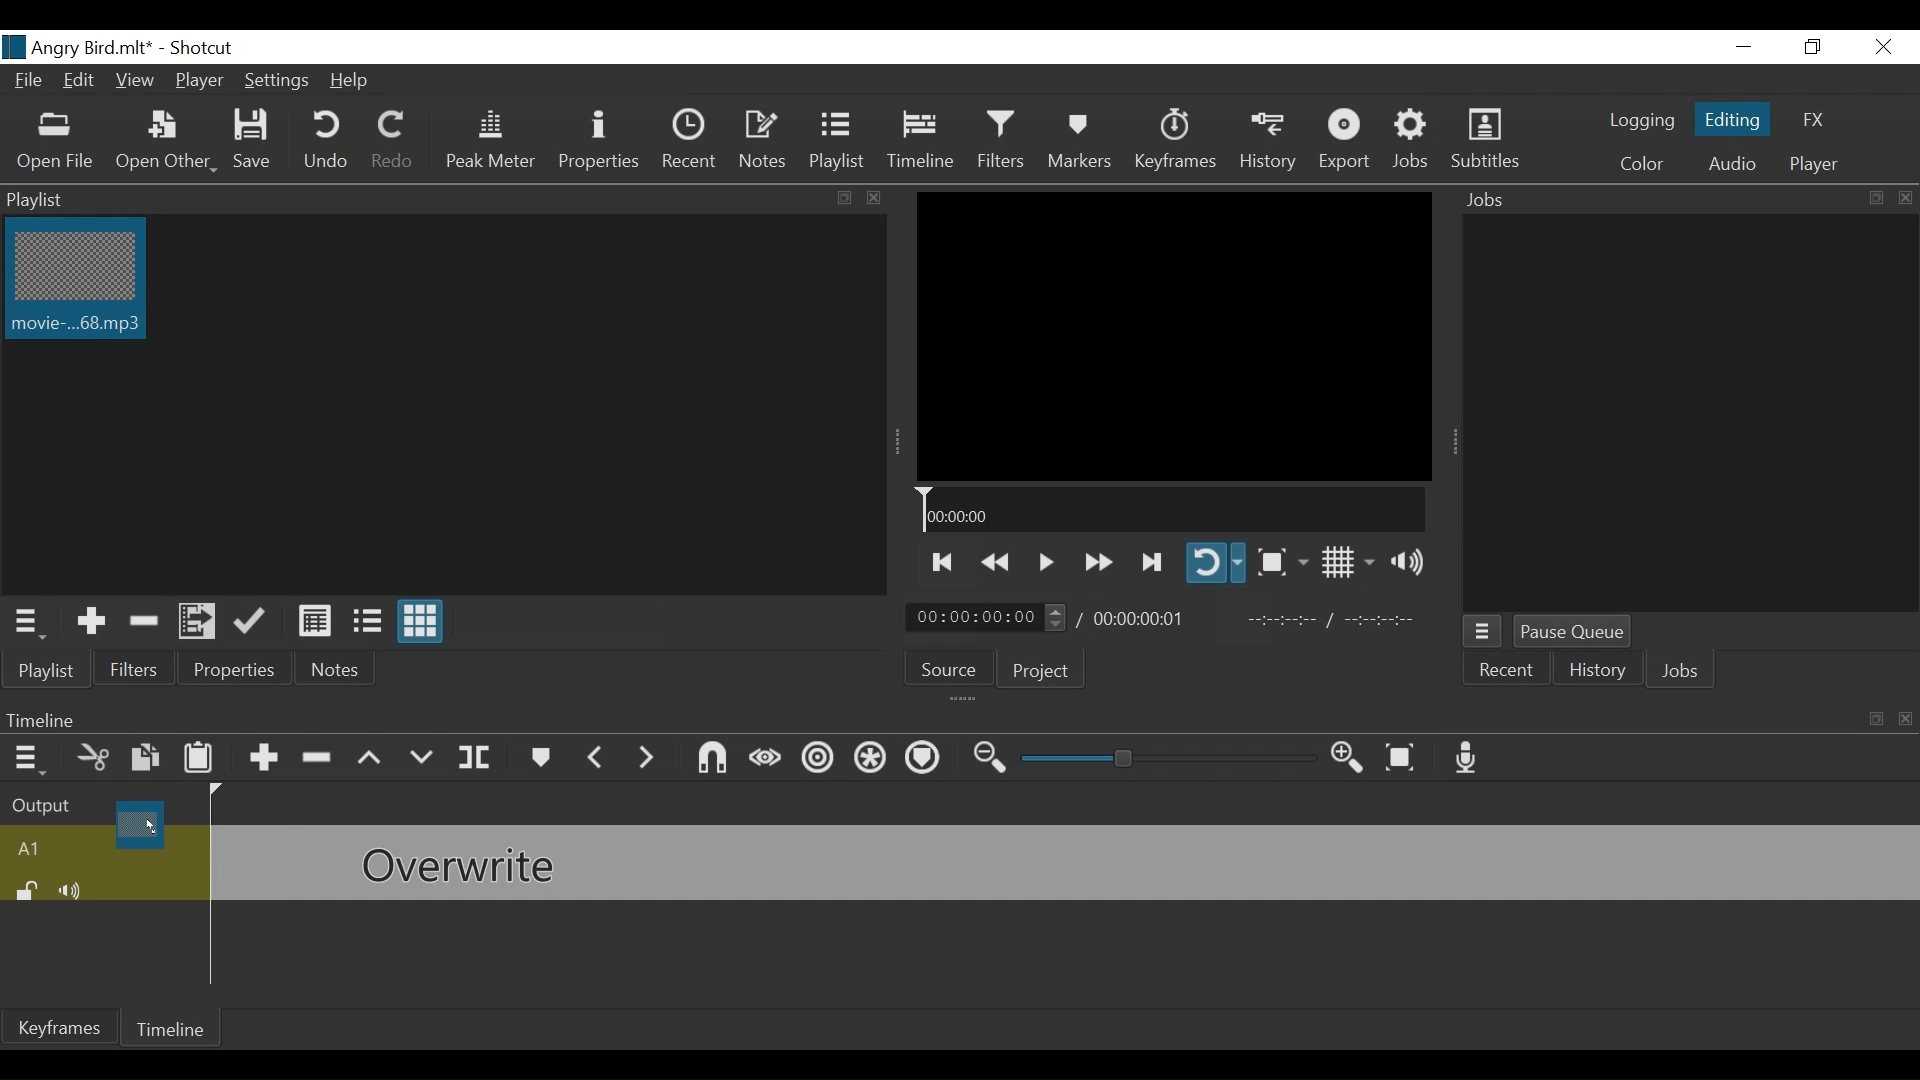 Image resolution: width=1920 pixels, height=1080 pixels. Describe the element at coordinates (231, 669) in the screenshot. I see `Properties` at that location.